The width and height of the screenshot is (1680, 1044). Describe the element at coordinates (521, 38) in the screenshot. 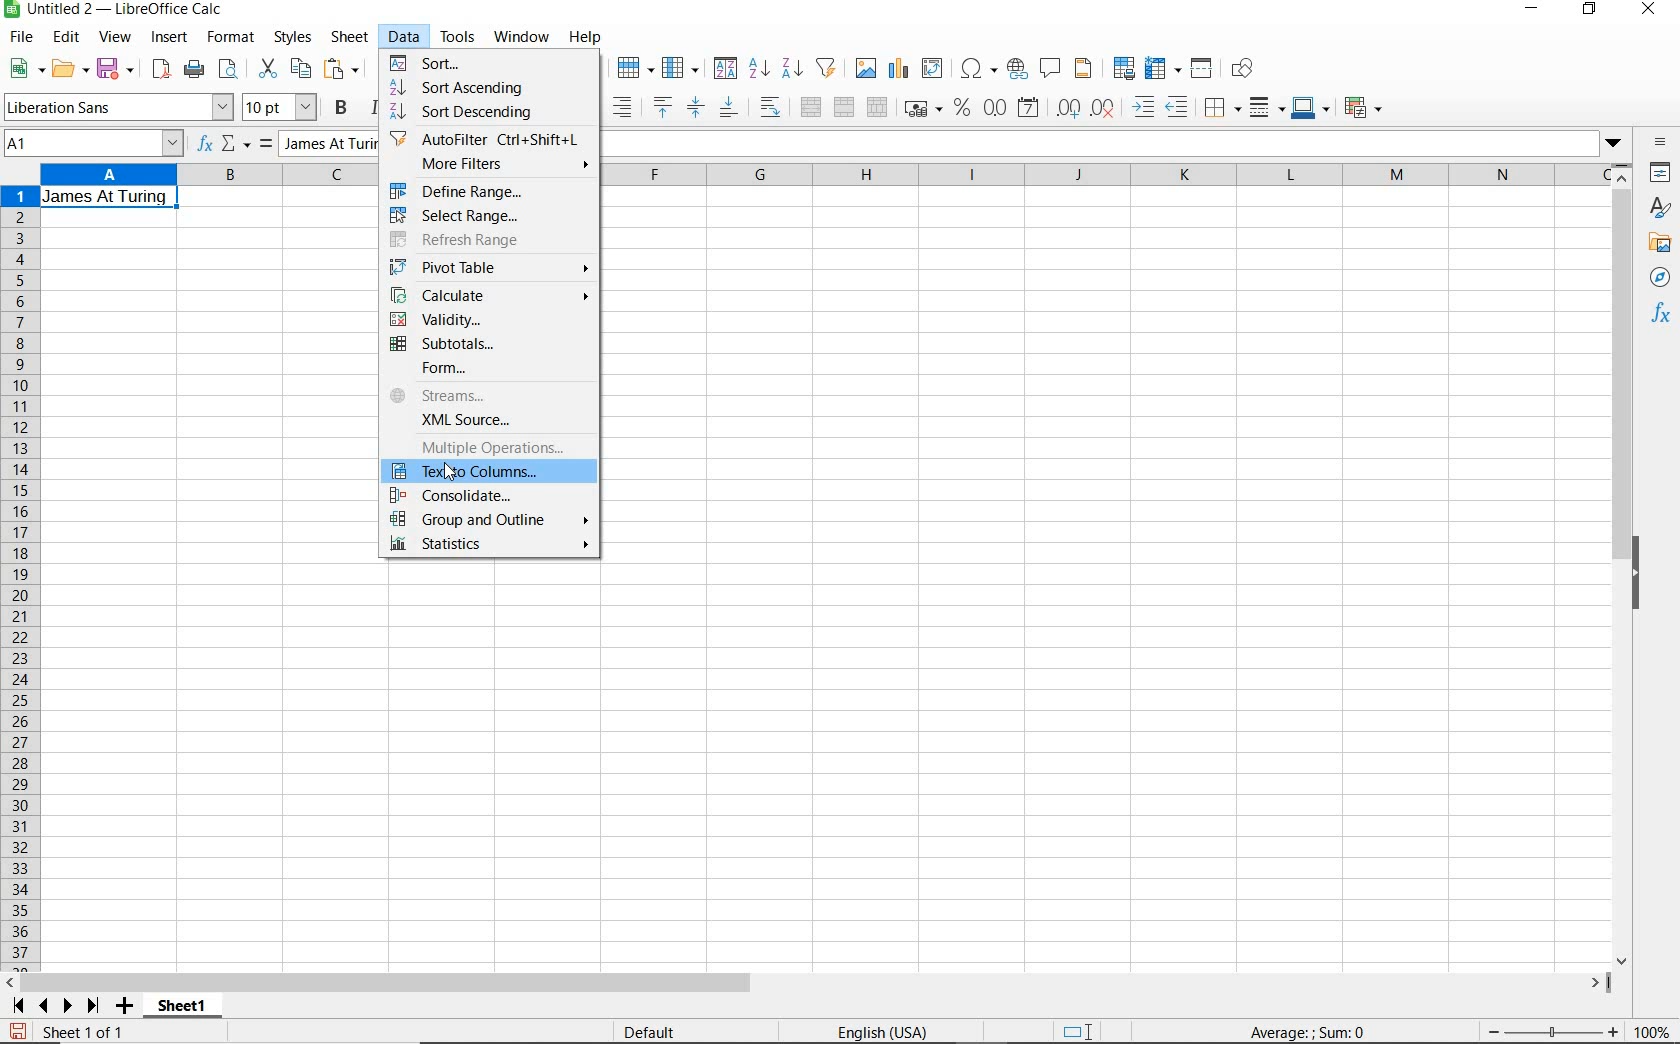

I see `window` at that location.